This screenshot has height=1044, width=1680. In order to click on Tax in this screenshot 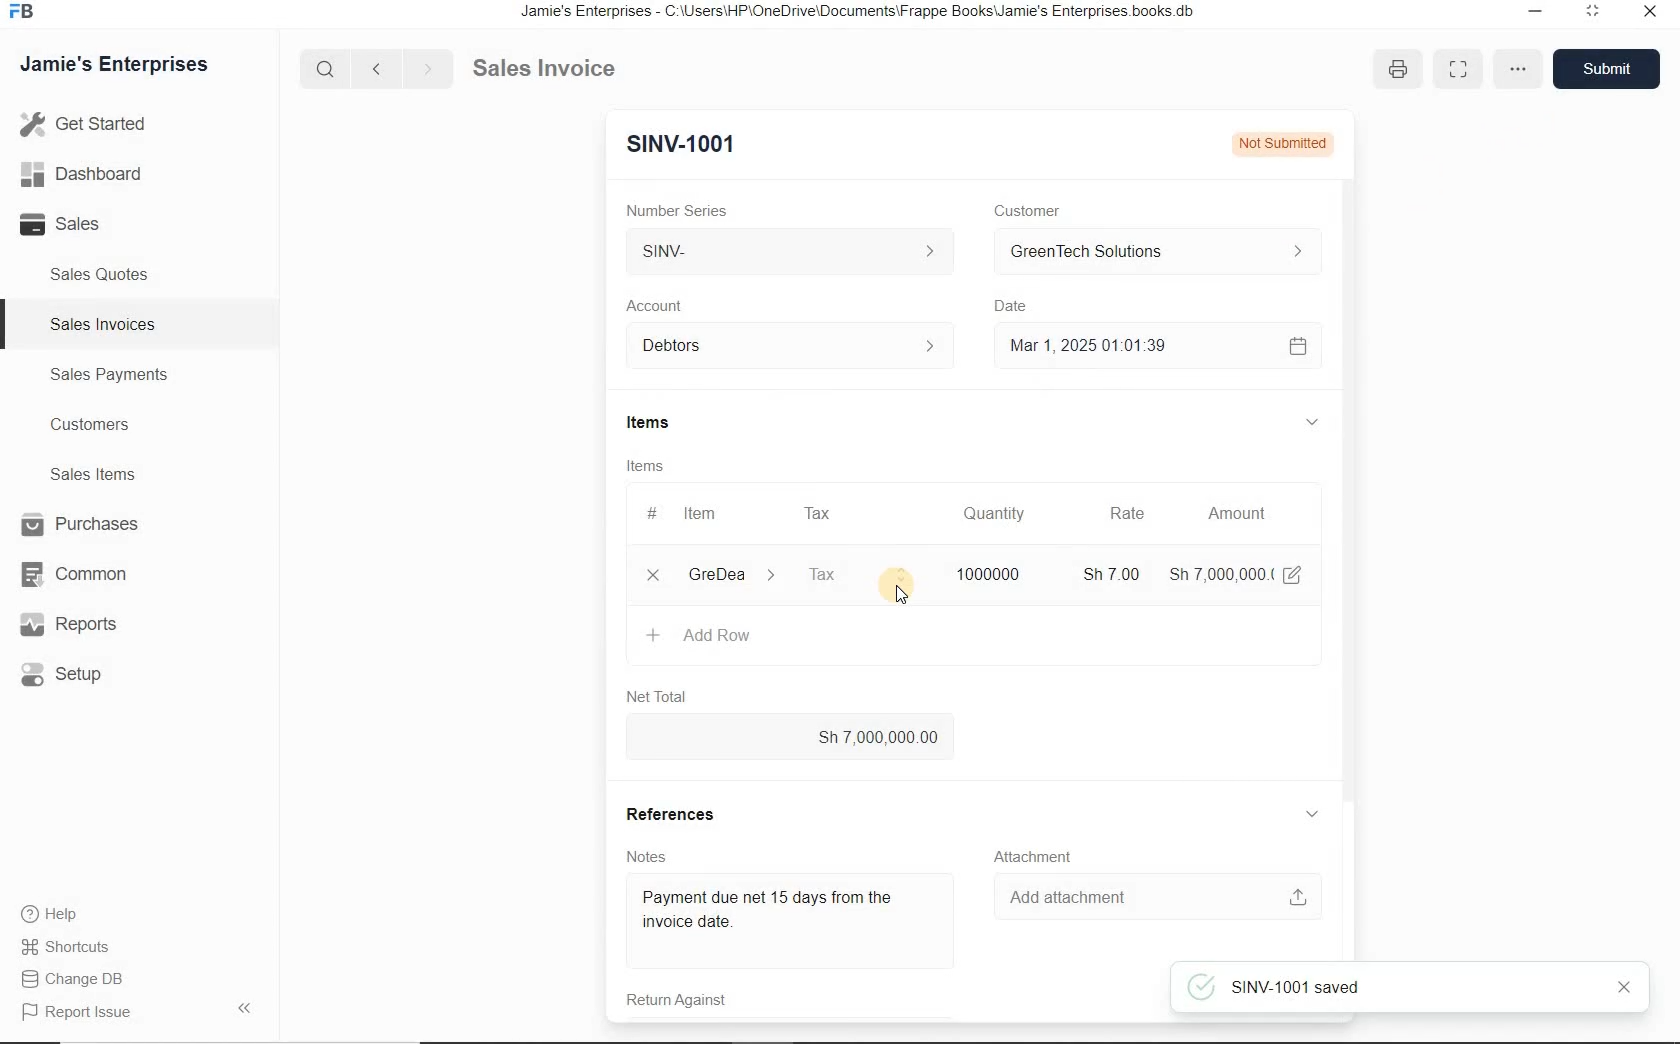, I will do `click(820, 512)`.